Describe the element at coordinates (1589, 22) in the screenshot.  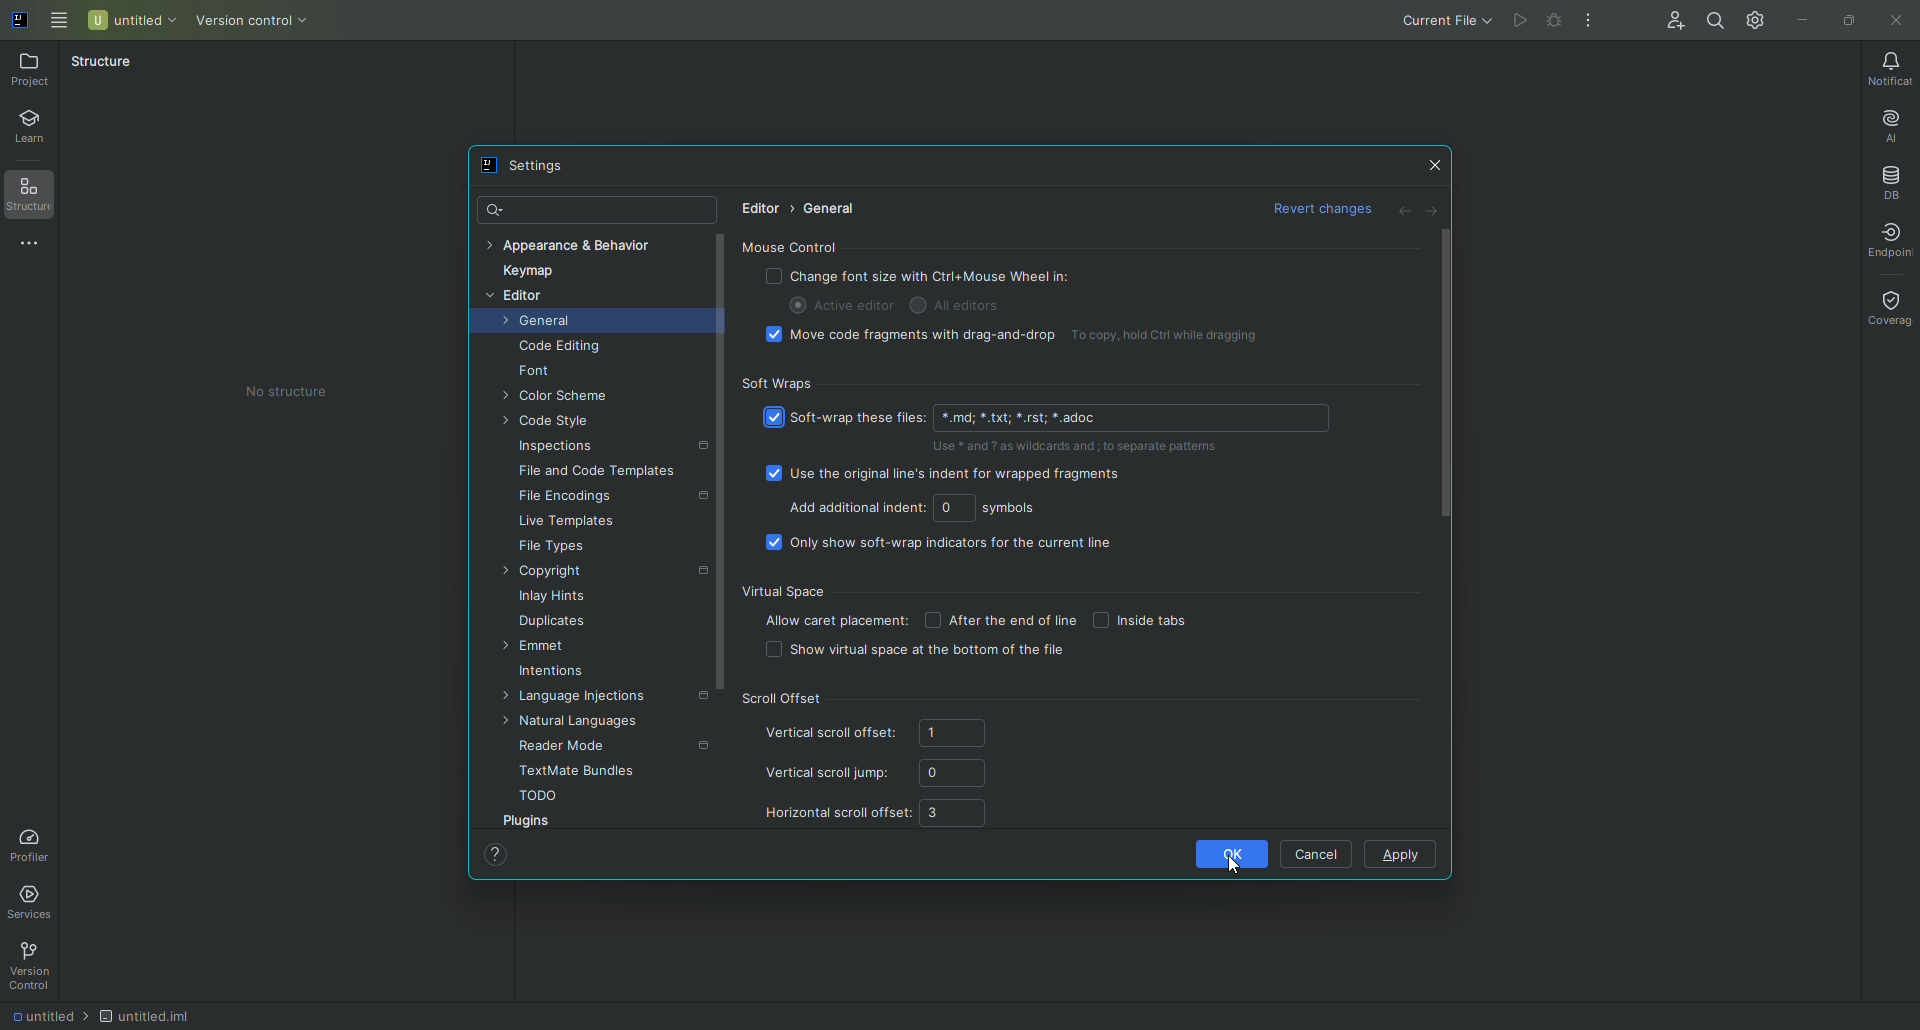
I see `More Actions` at that location.